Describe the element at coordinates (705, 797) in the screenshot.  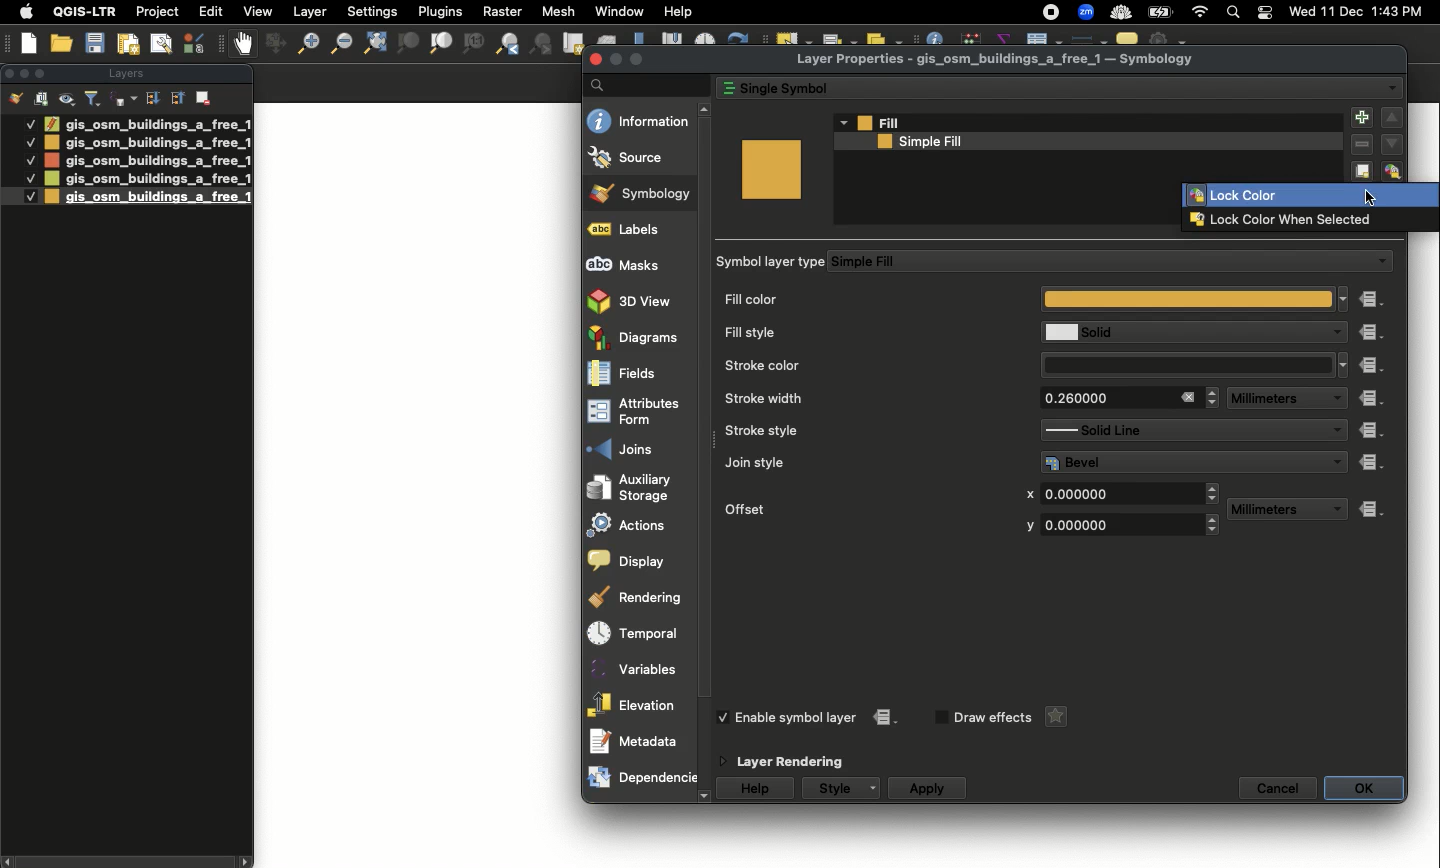
I see `down` at that location.